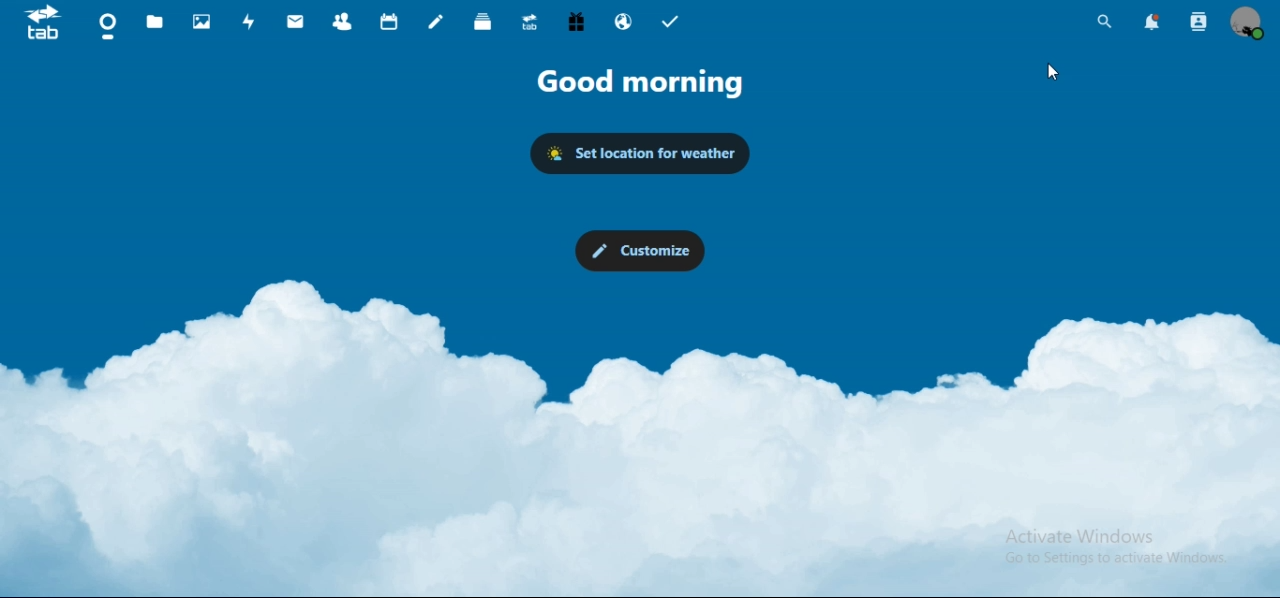  What do you see at coordinates (641, 251) in the screenshot?
I see `customize` at bounding box center [641, 251].